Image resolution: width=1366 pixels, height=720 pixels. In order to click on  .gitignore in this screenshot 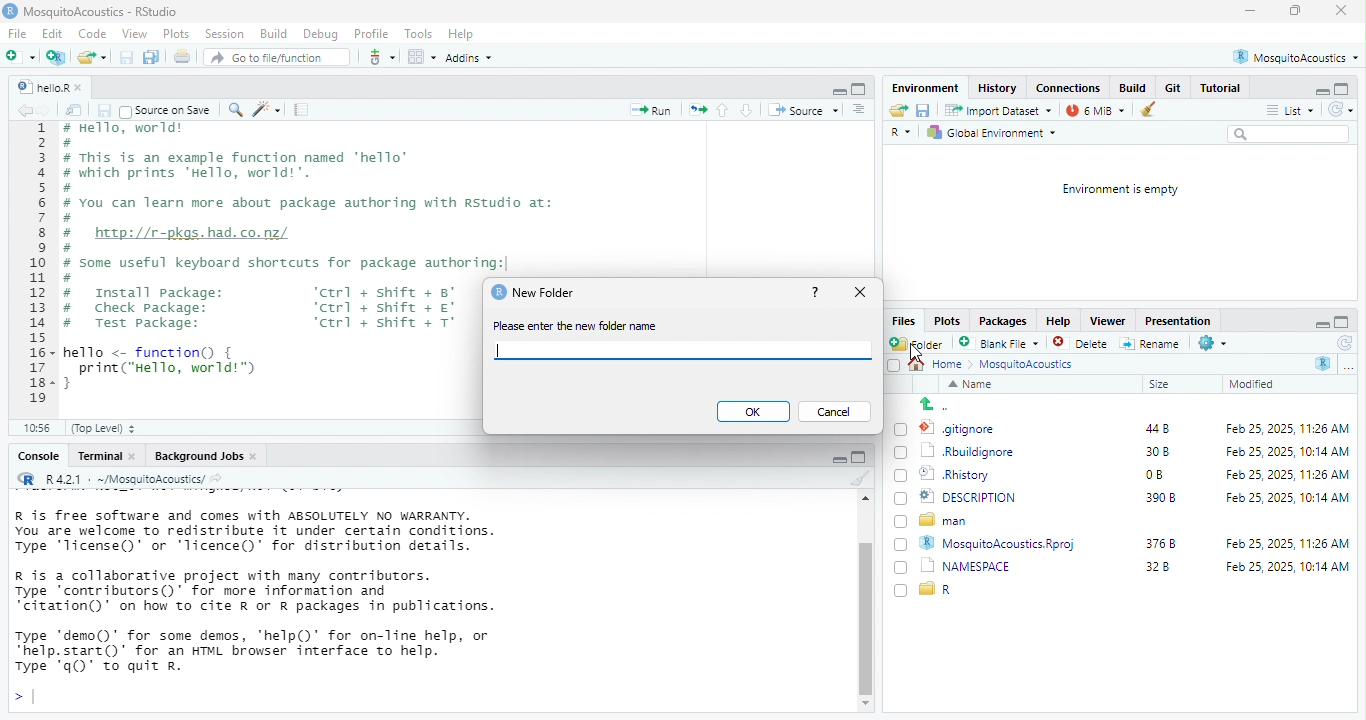, I will do `click(964, 430)`.